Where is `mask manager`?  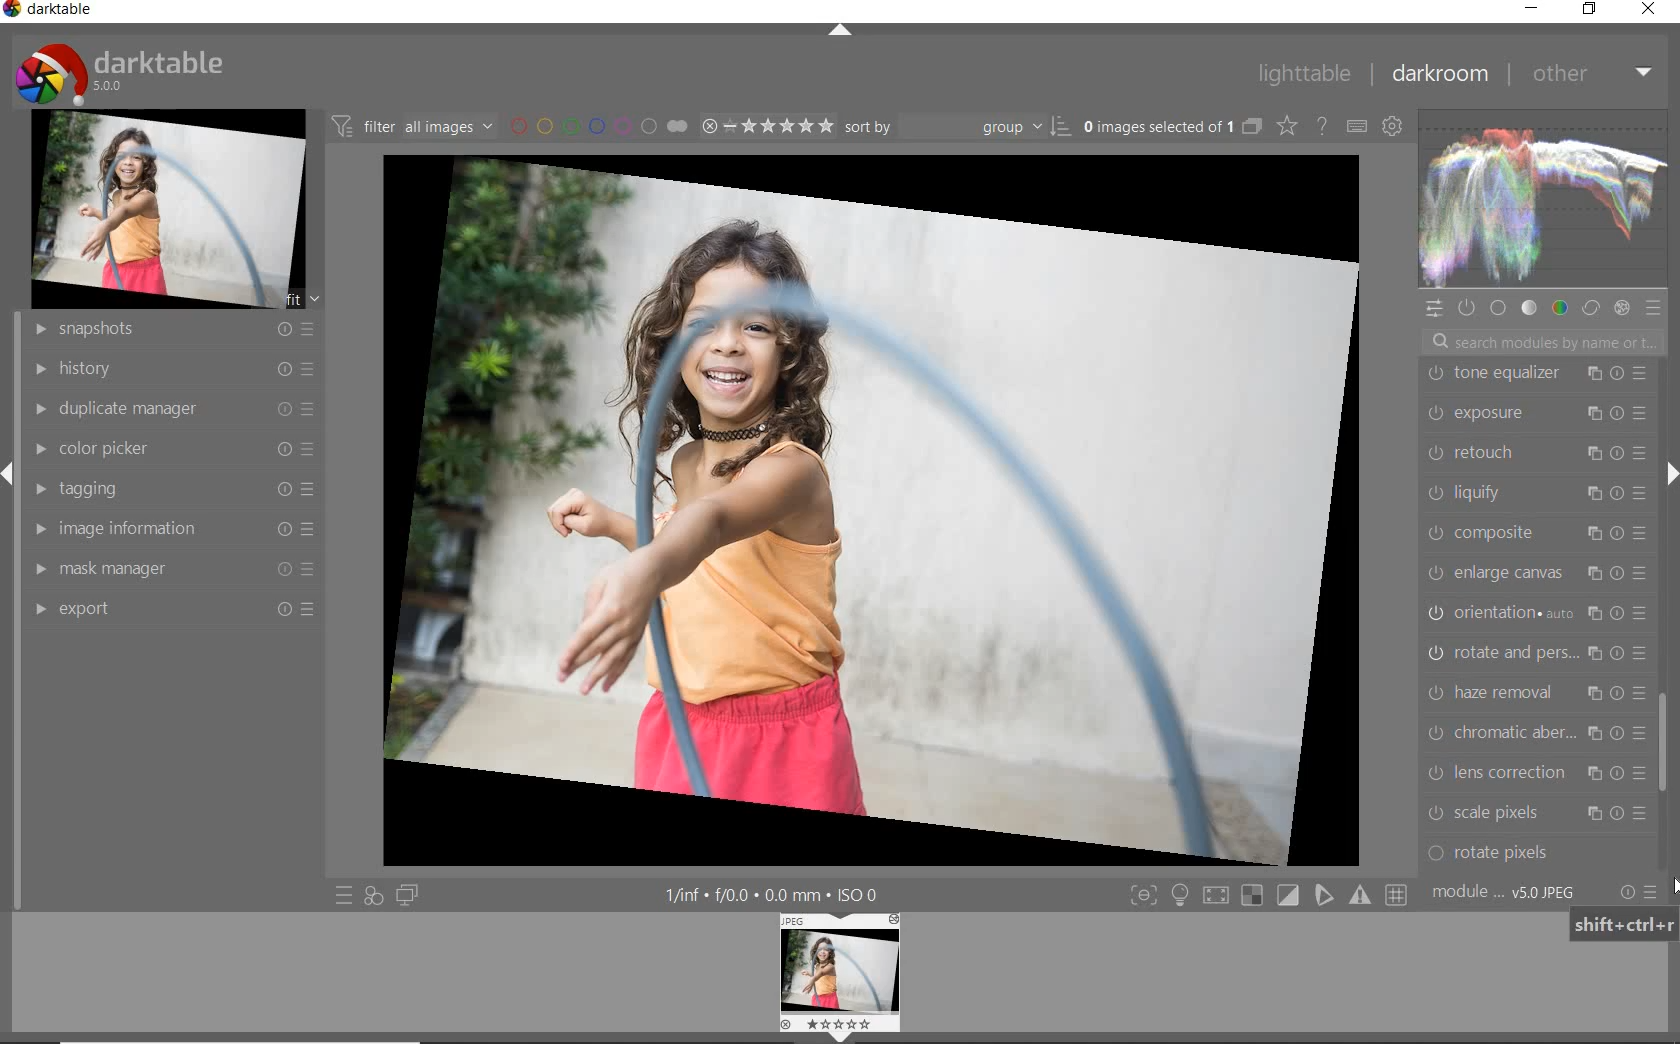
mask manager is located at coordinates (171, 570).